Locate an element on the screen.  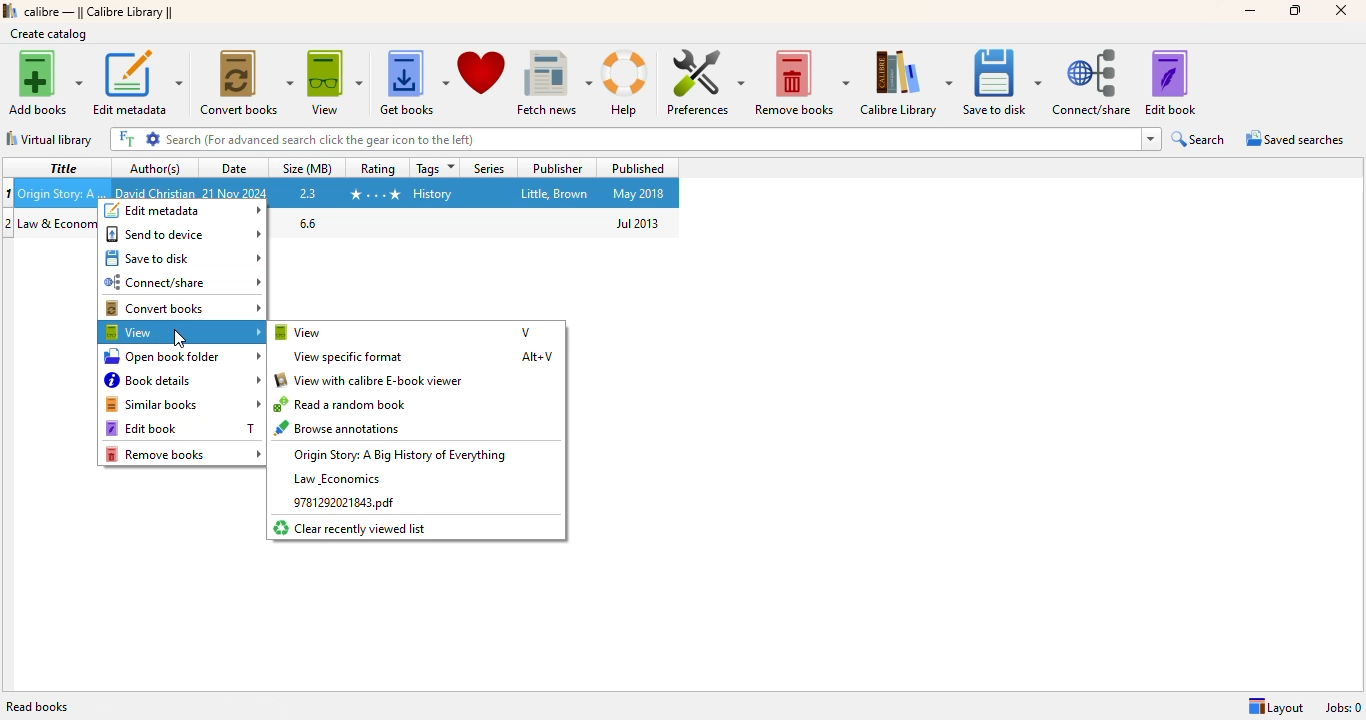
author(s) is located at coordinates (155, 168).